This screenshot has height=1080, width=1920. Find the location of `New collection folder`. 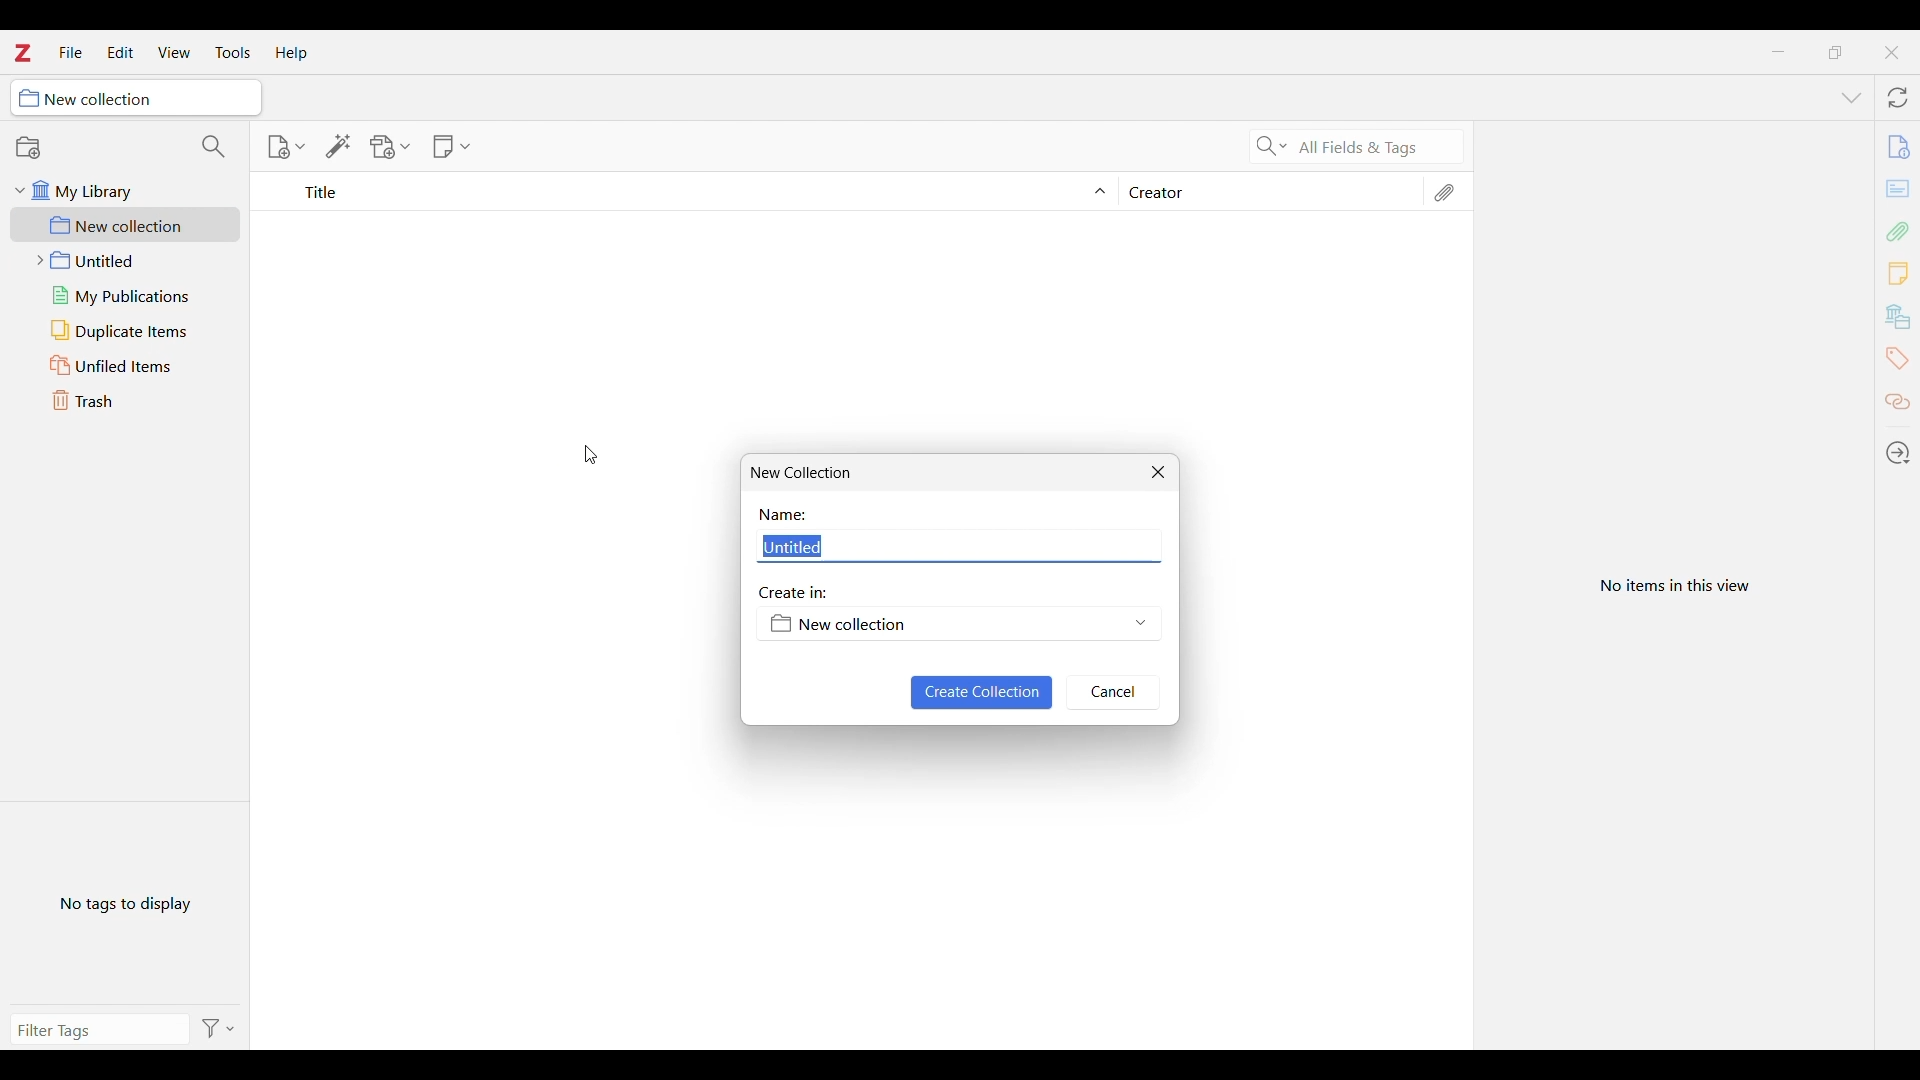

New collection folder is located at coordinates (125, 225).